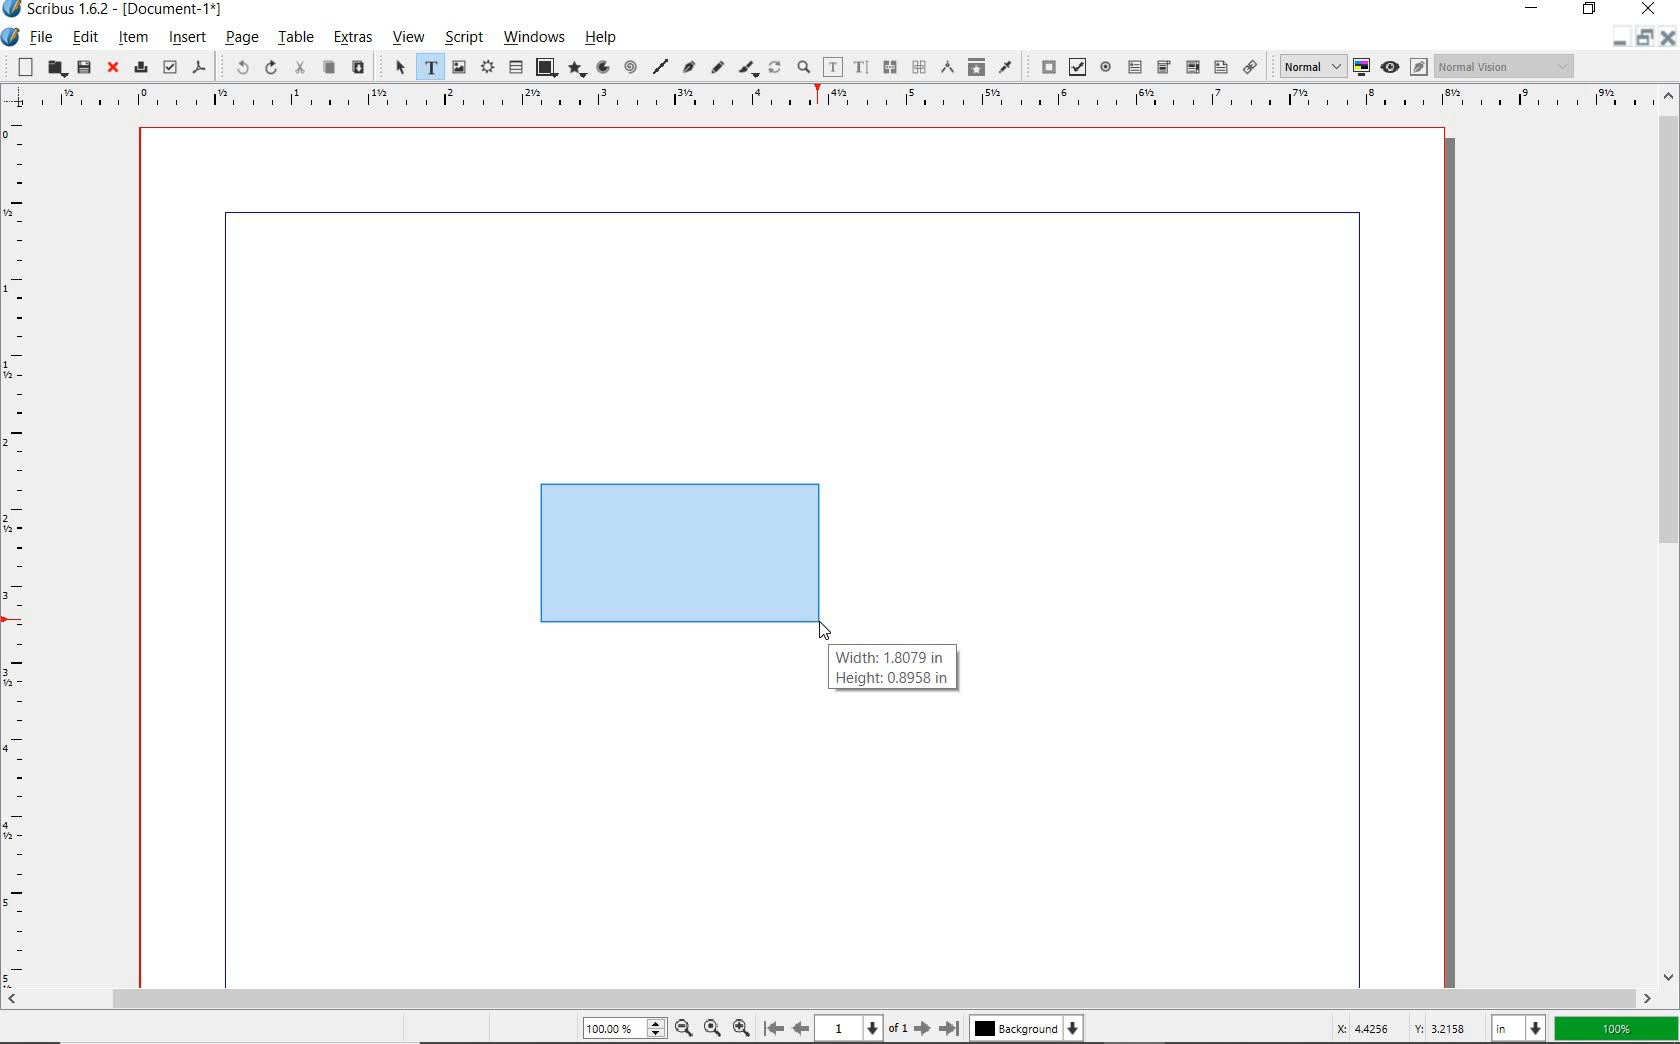  I want to click on Zoom to 100%, so click(713, 1030).